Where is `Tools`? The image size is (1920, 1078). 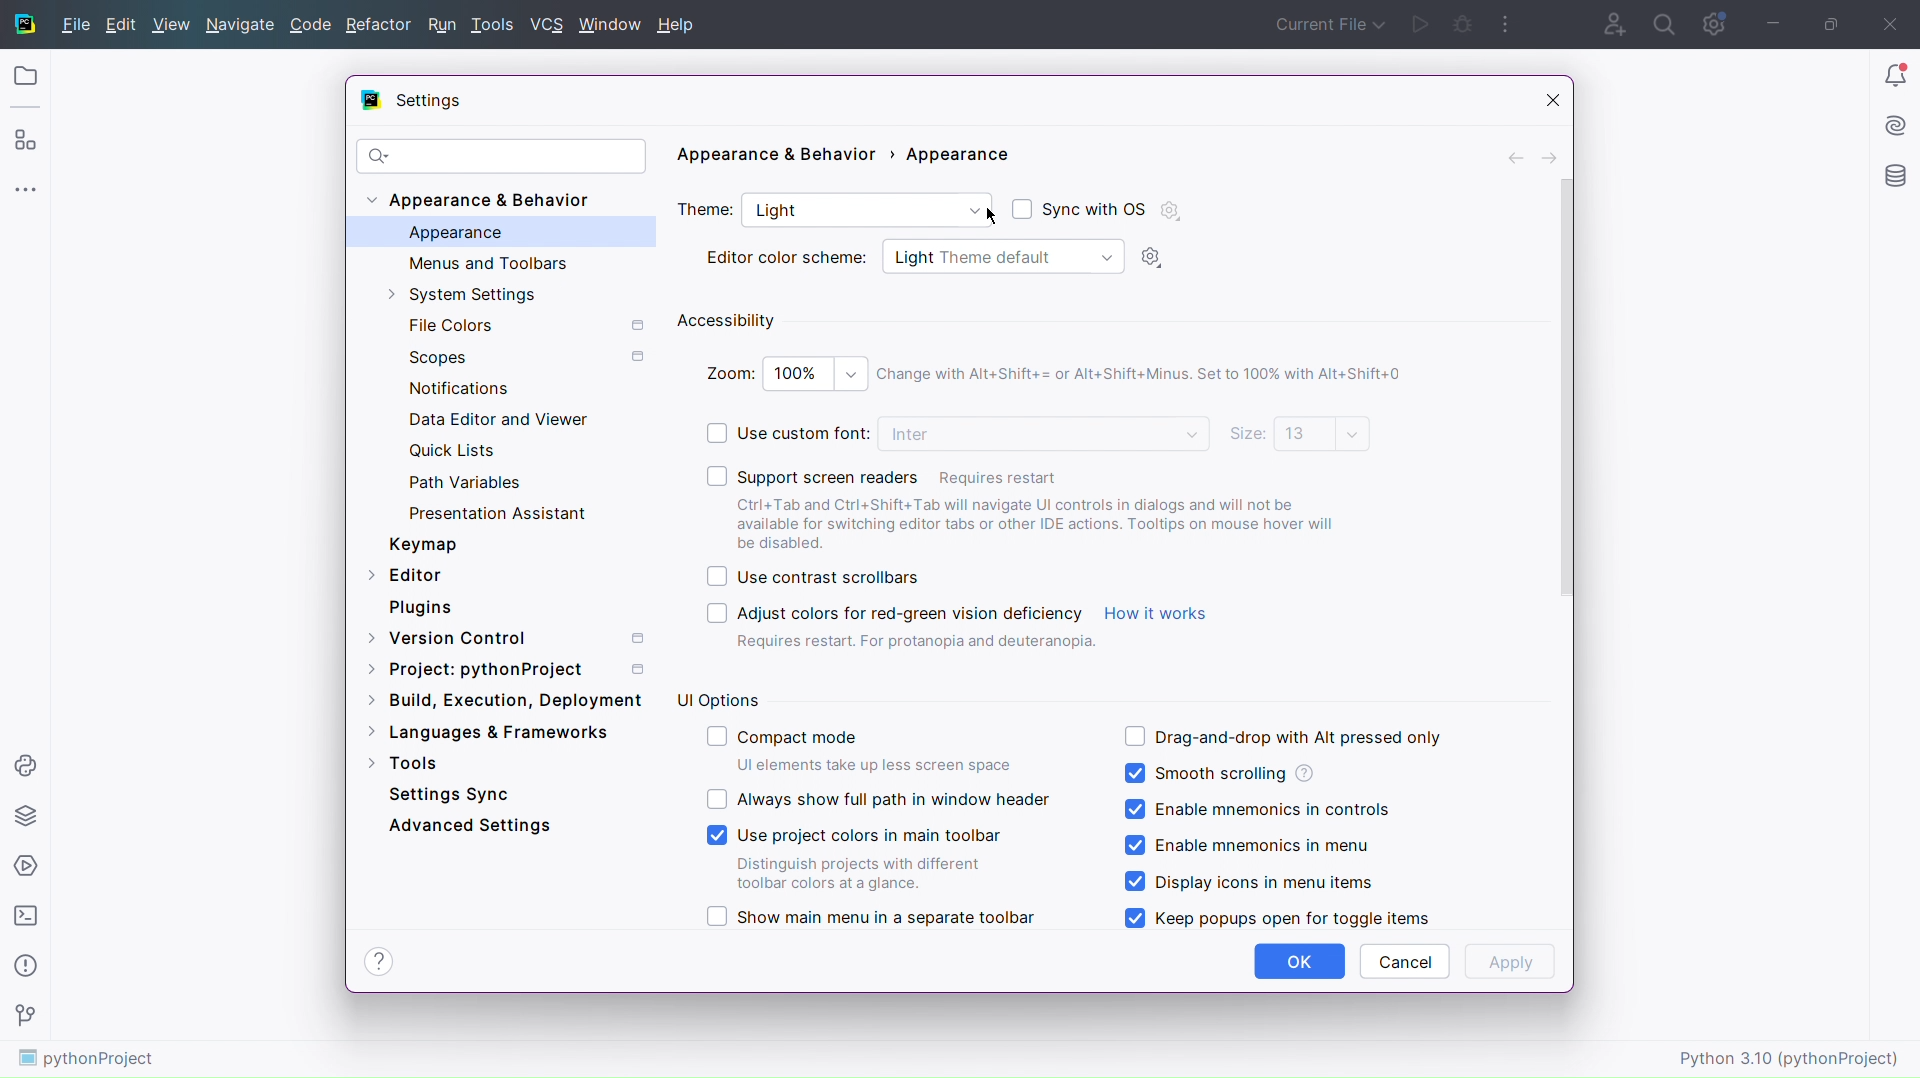
Tools is located at coordinates (403, 760).